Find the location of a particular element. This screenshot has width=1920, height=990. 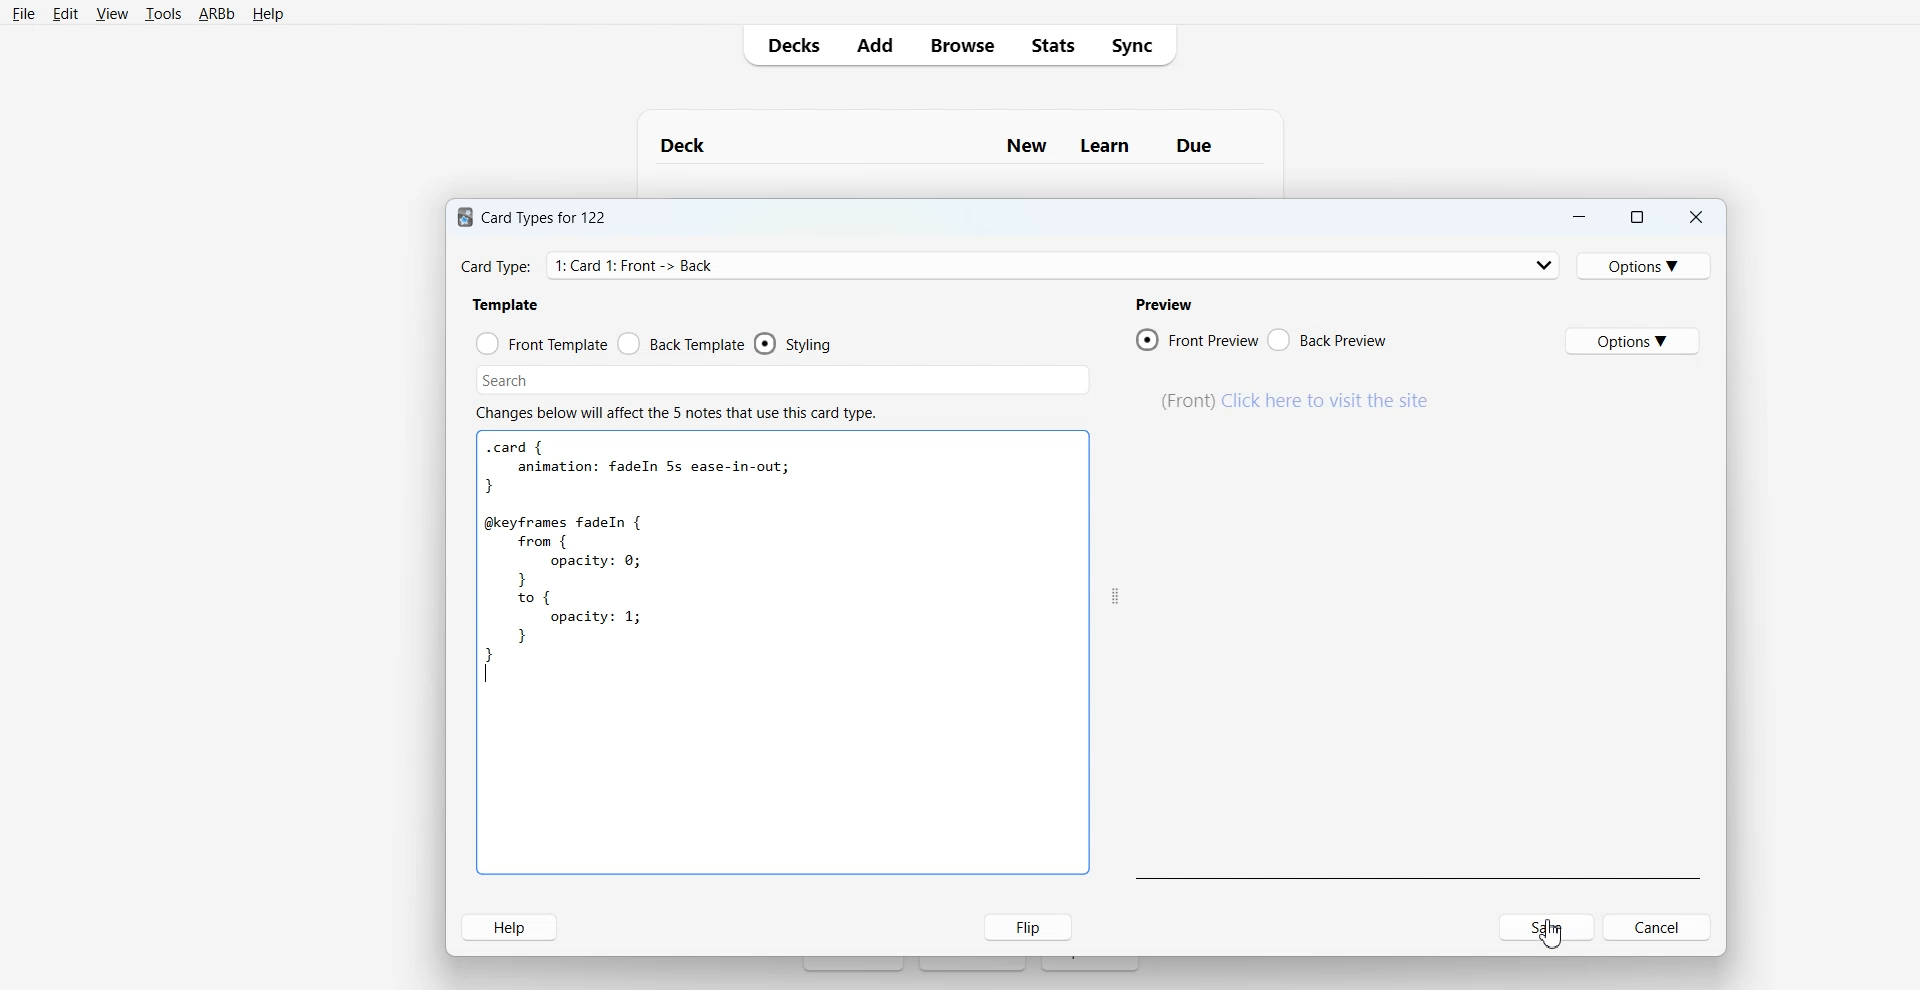

Text is located at coordinates (1555, 933).